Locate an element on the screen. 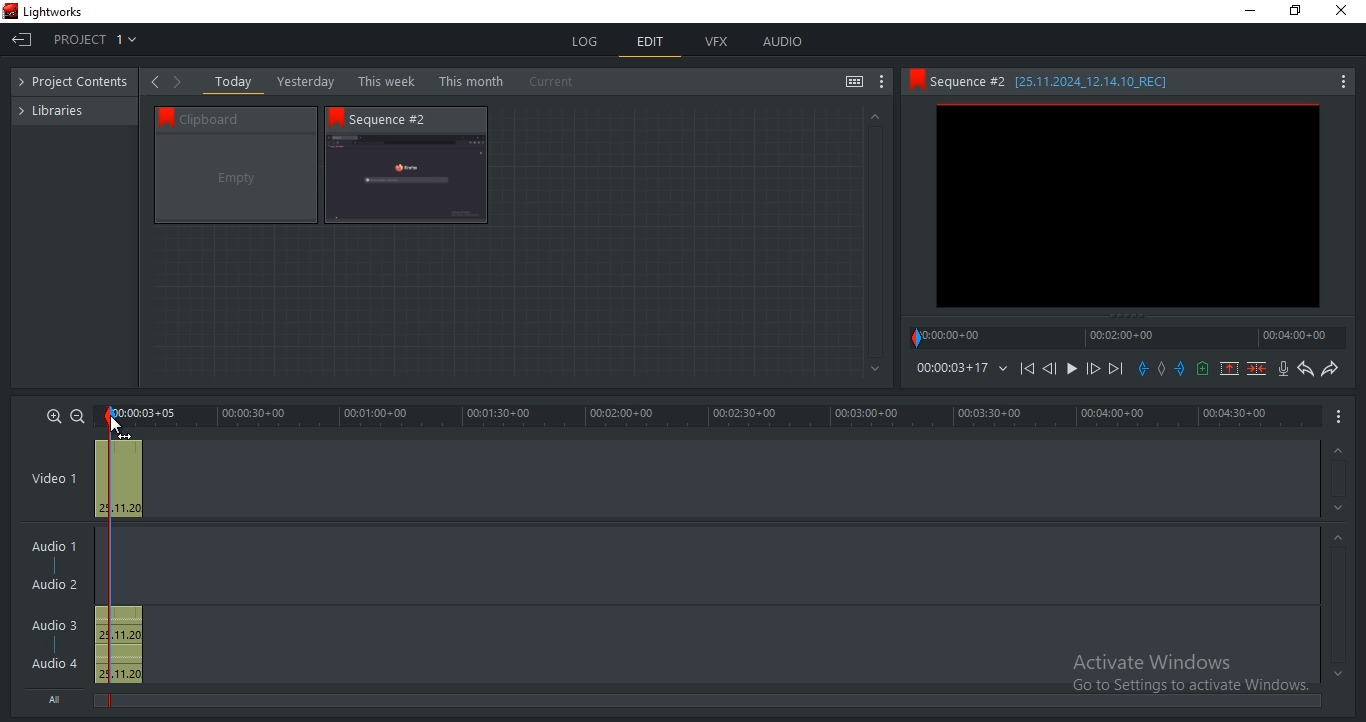  Greyed out up arrow is located at coordinates (1336, 452).